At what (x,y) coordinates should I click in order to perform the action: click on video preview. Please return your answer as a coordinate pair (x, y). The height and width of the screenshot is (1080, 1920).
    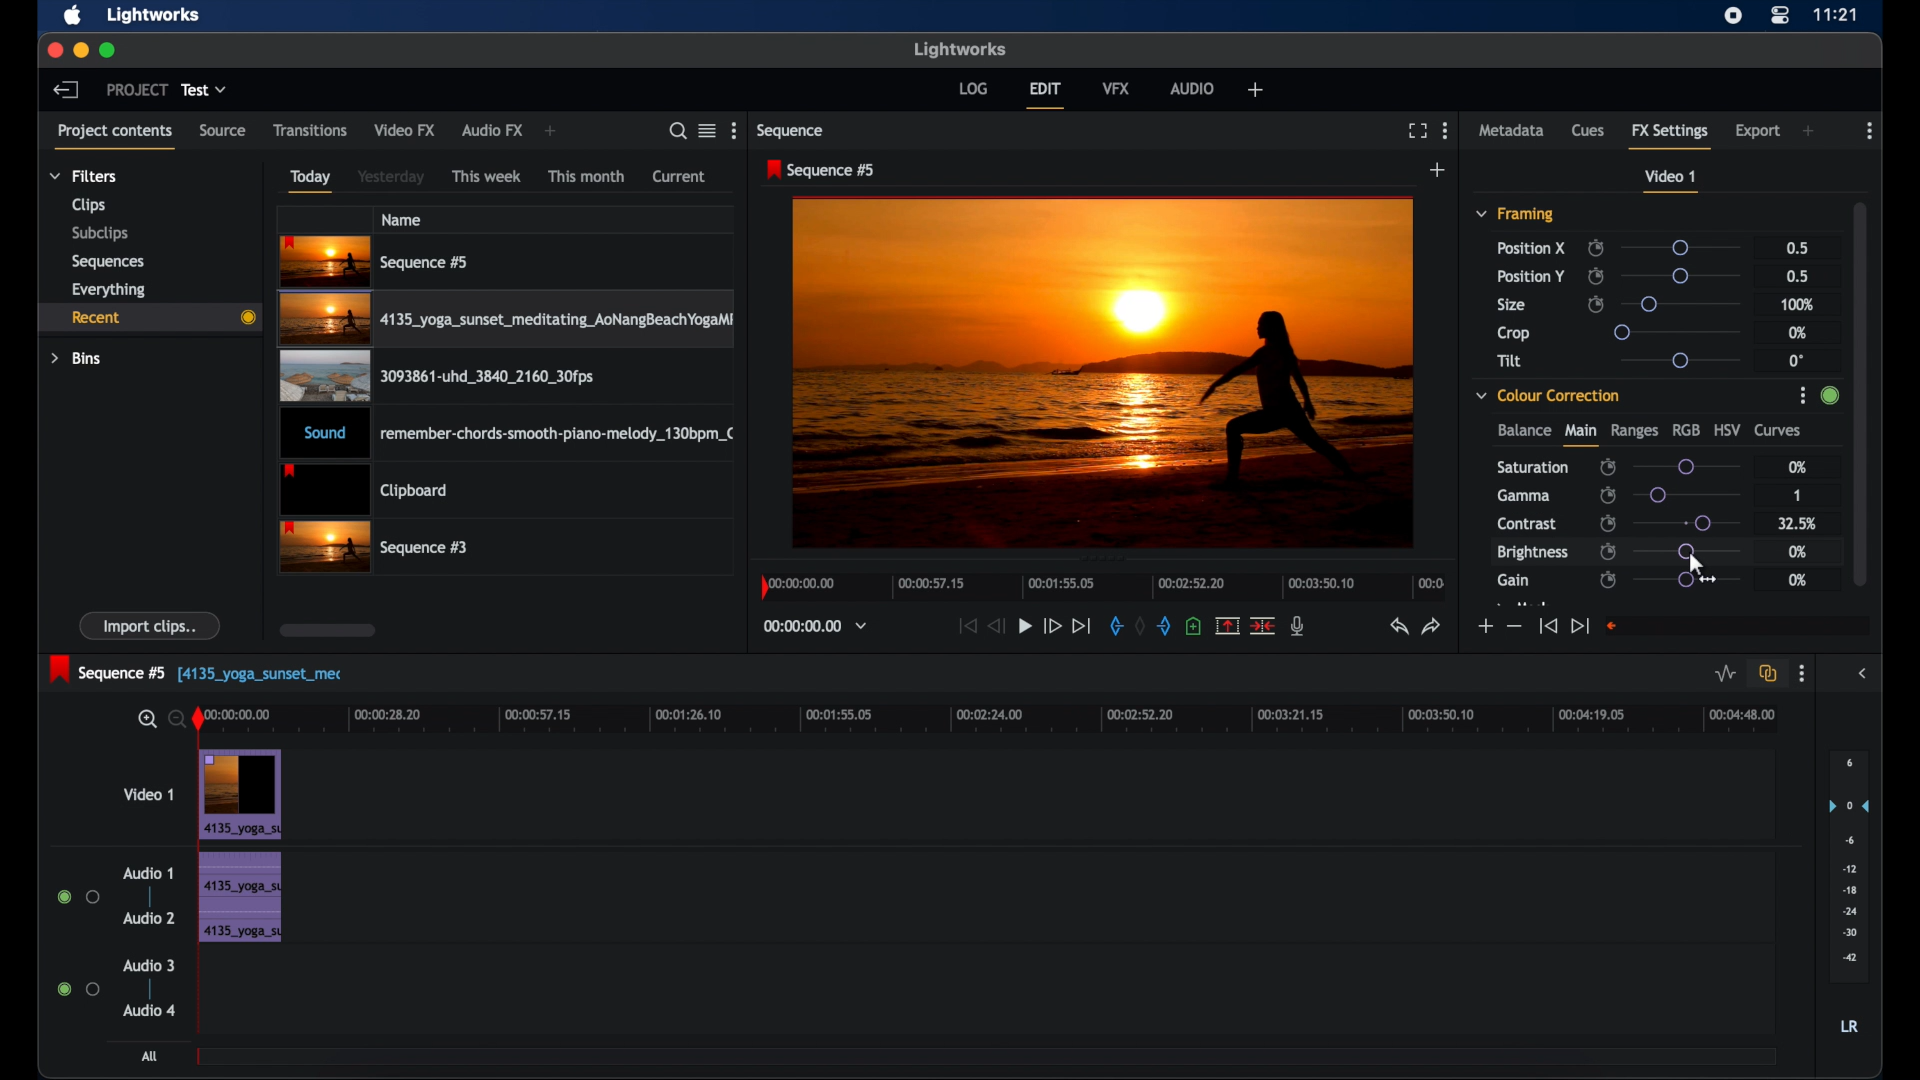
    Looking at the image, I should click on (1102, 374).